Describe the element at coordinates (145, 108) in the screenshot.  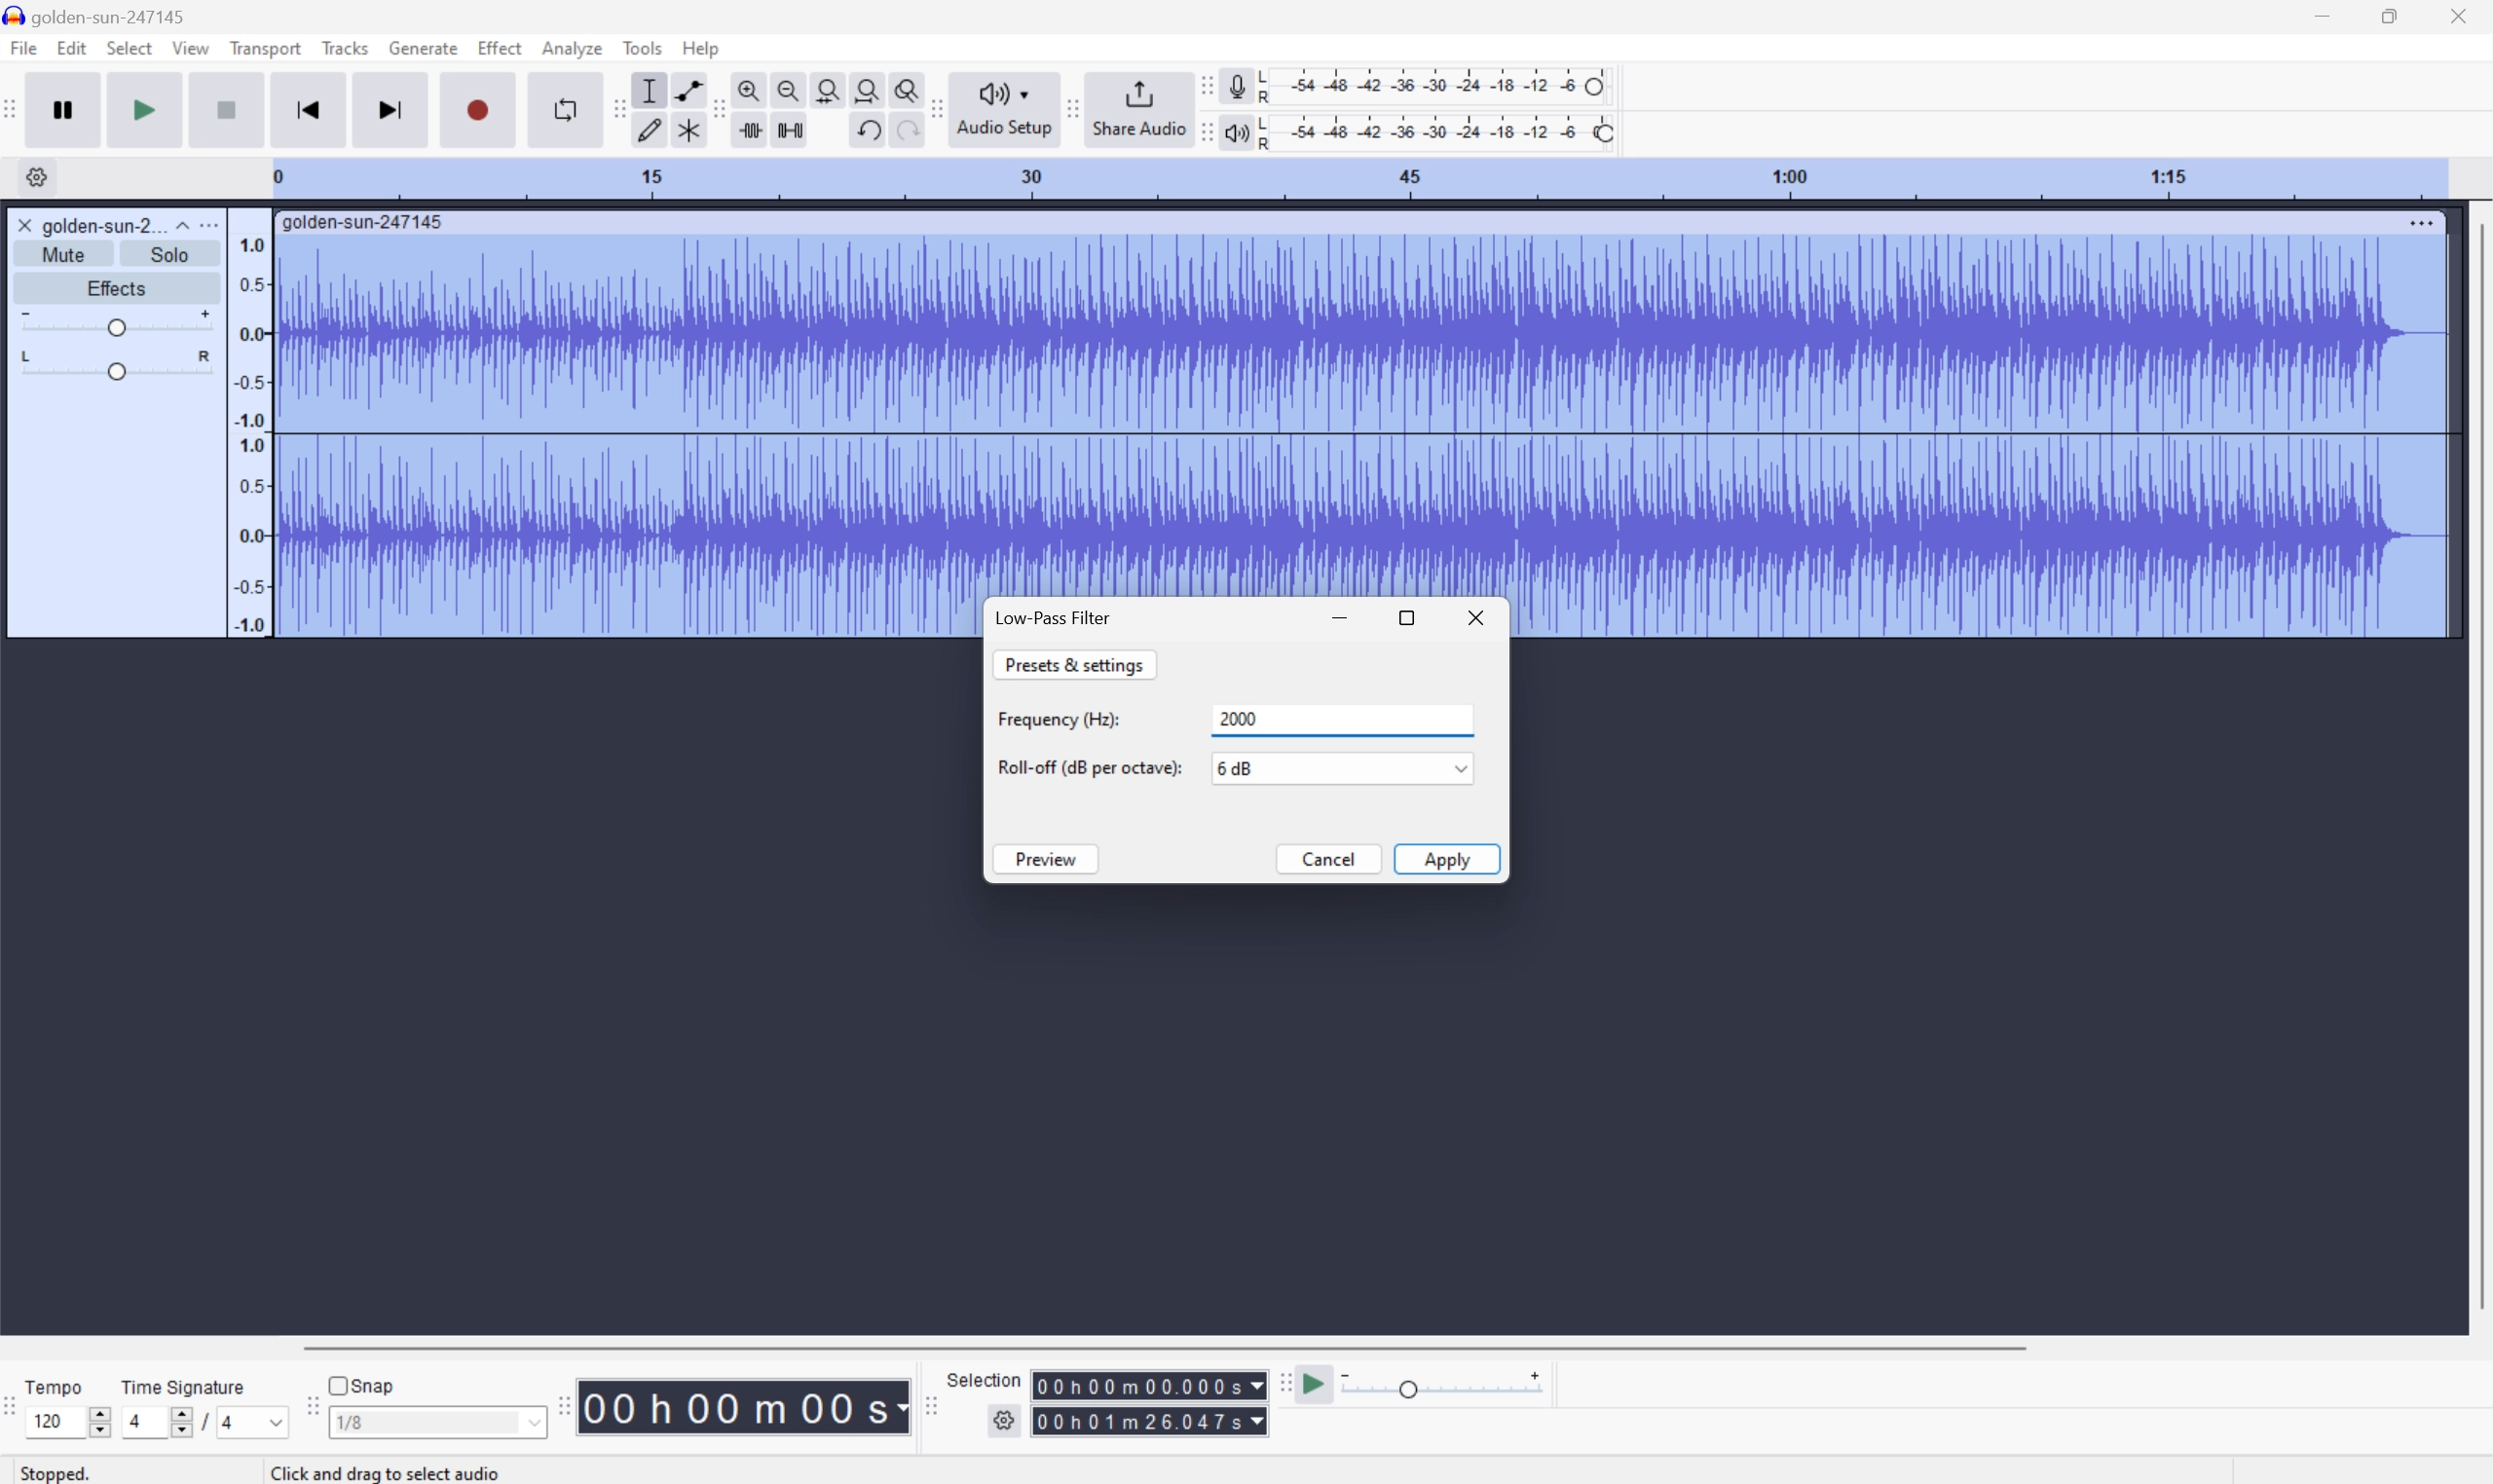
I see `Play` at that location.